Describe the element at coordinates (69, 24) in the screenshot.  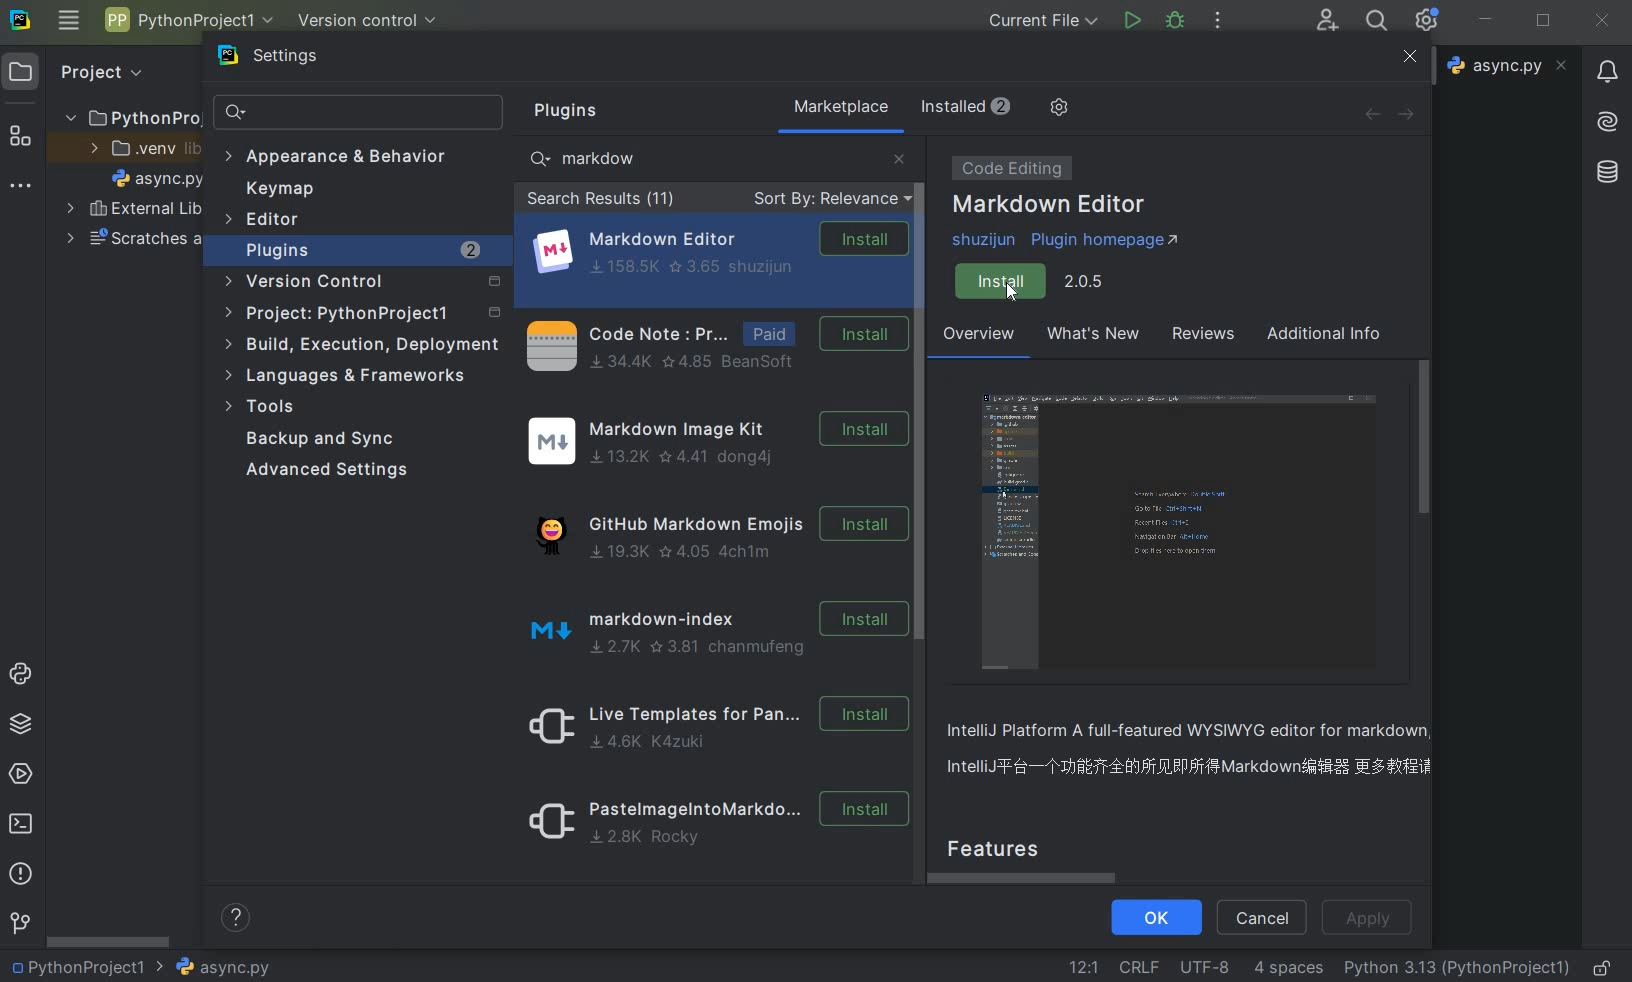
I see `main menu` at that location.